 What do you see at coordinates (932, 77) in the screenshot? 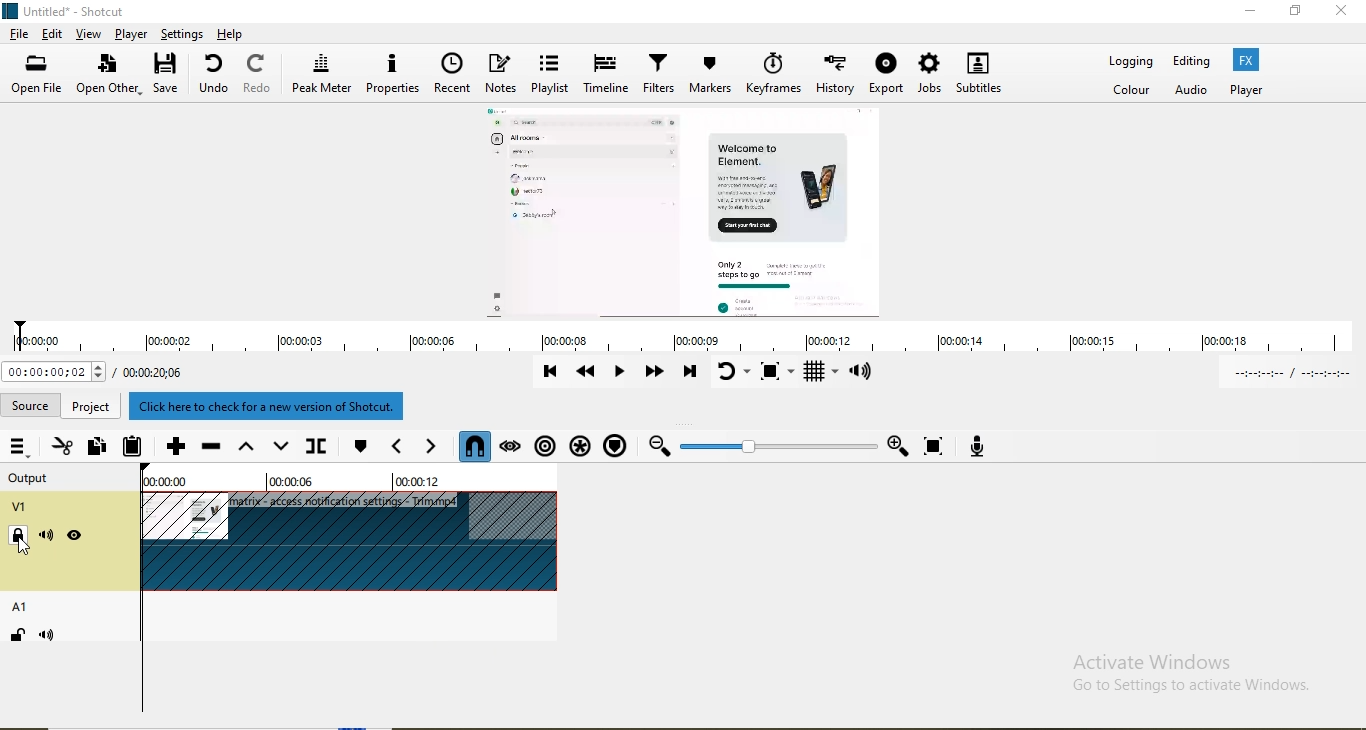
I see `Jobs` at bounding box center [932, 77].